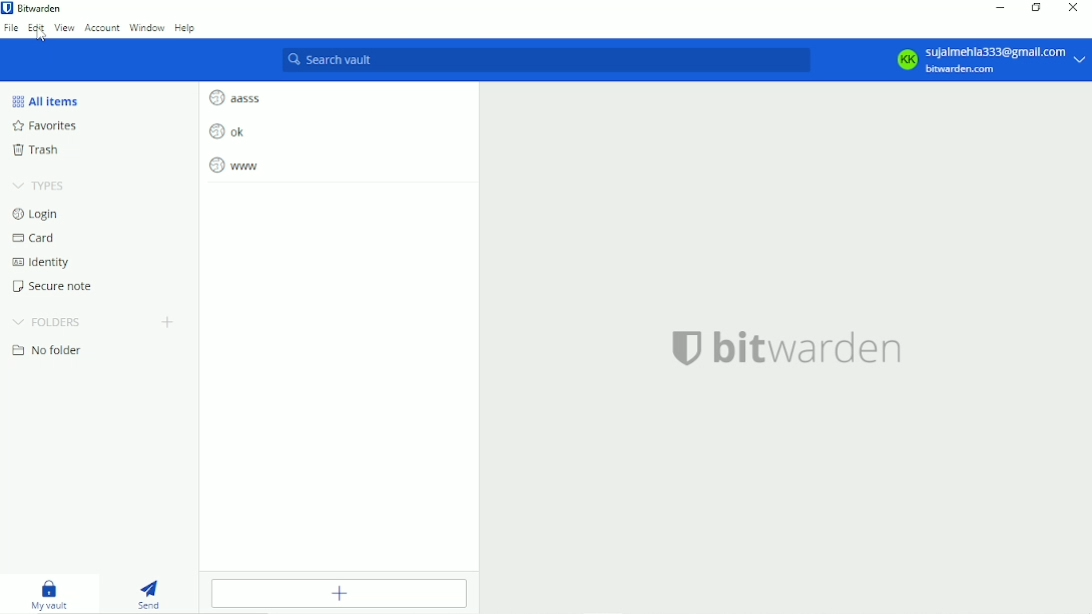 The width and height of the screenshot is (1092, 614). What do you see at coordinates (999, 7) in the screenshot?
I see `Minimize` at bounding box center [999, 7].